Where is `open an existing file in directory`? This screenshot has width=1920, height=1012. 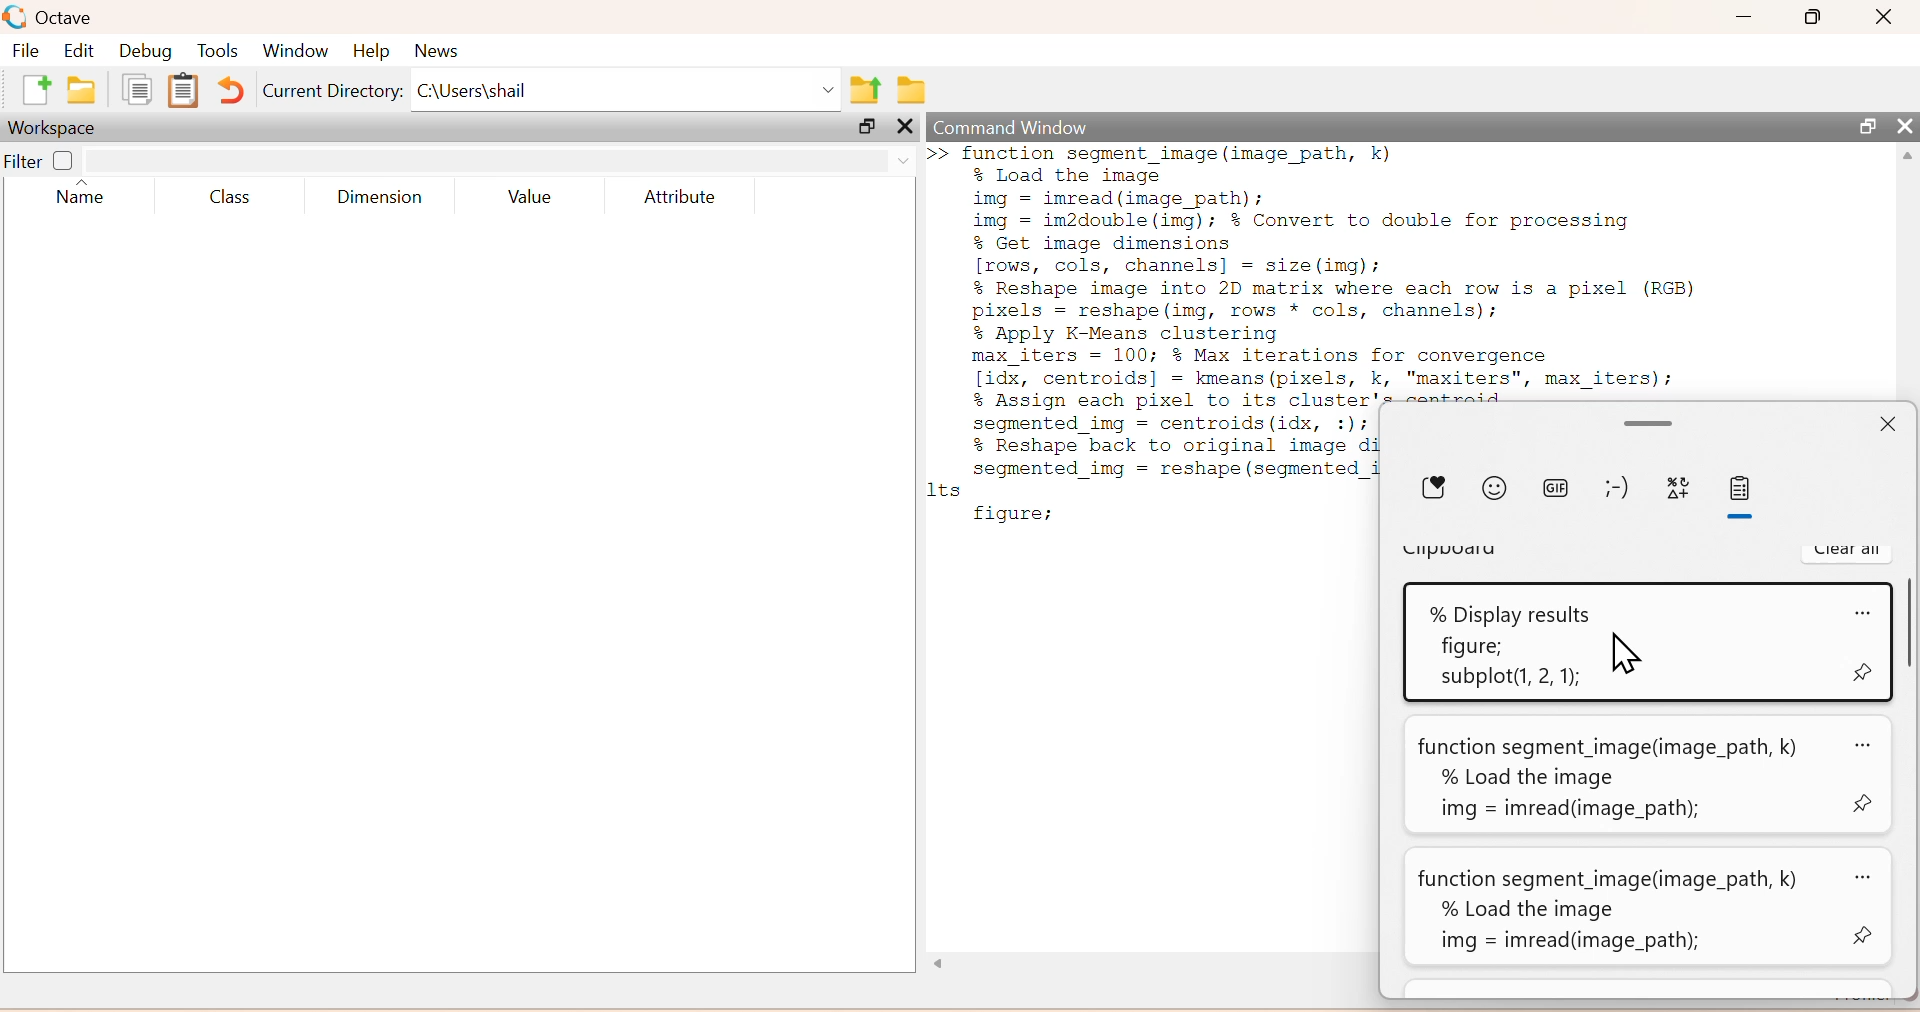
open an existing file in directory is located at coordinates (87, 90).